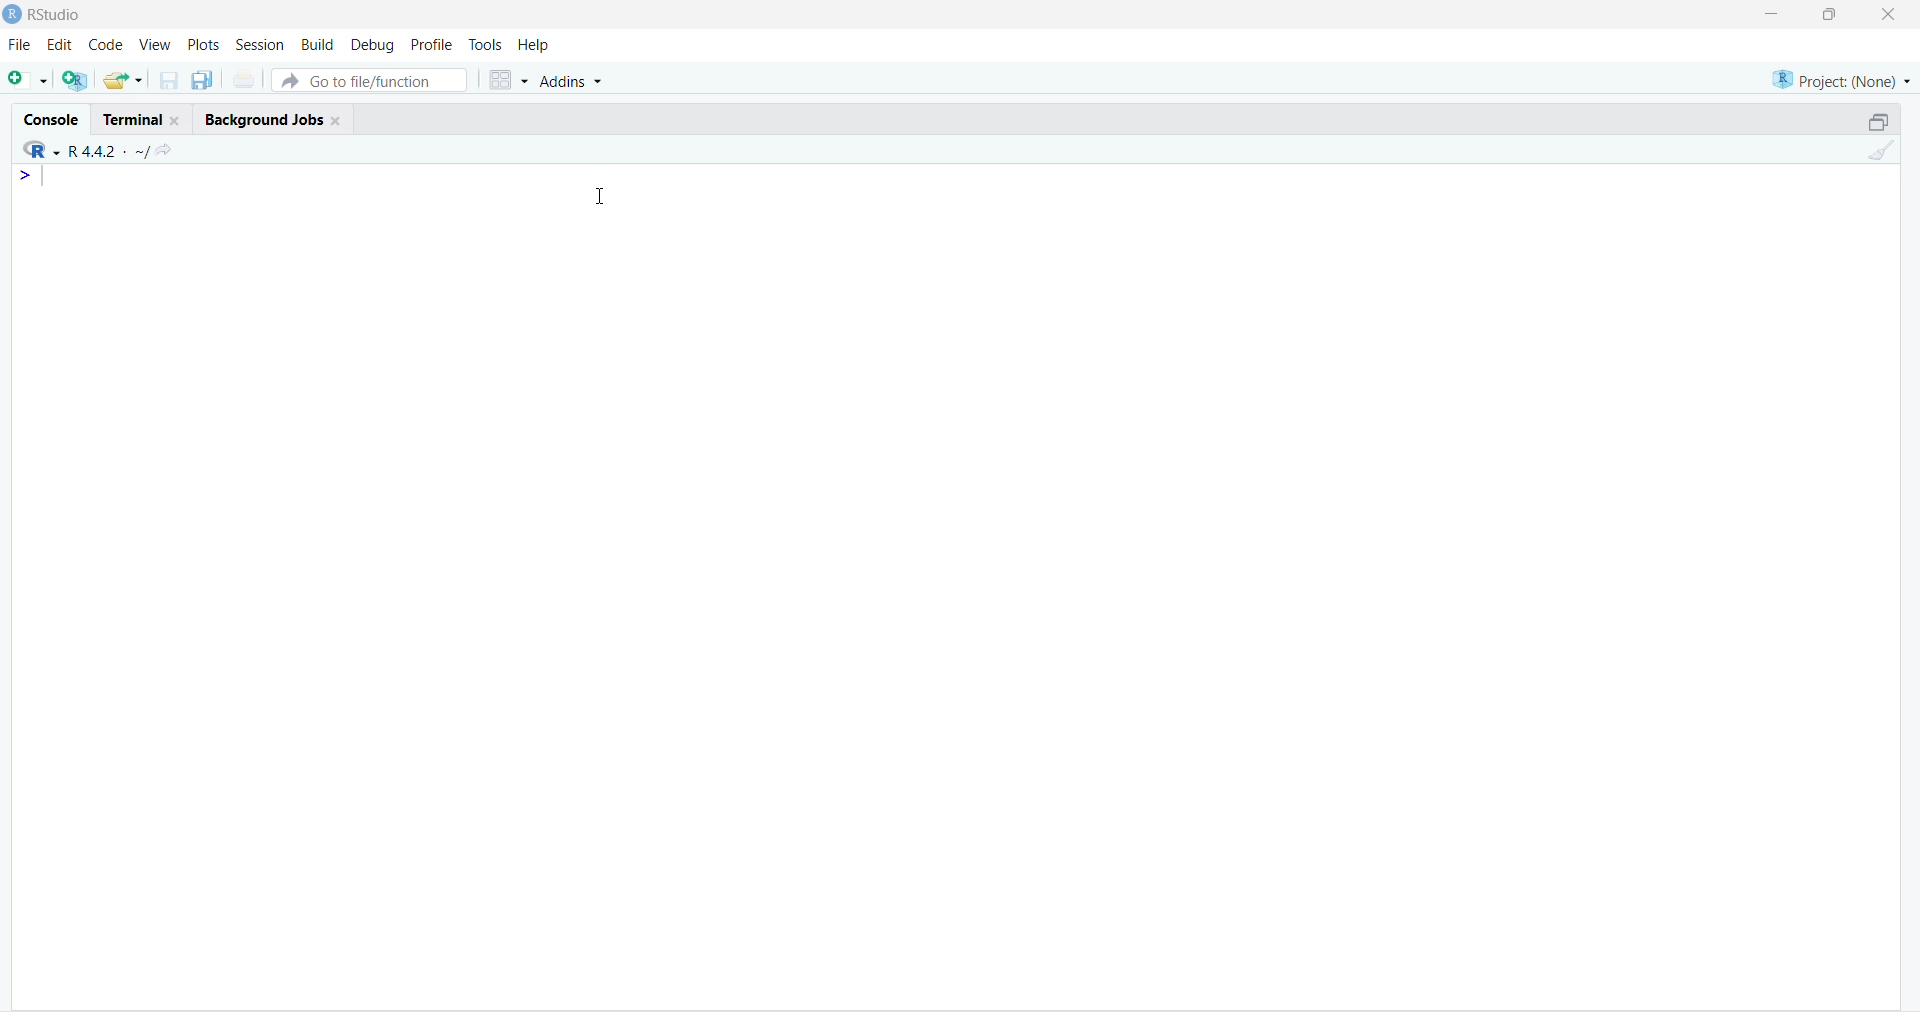 The height and width of the screenshot is (1012, 1920). I want to click on print, so click(245, 78).